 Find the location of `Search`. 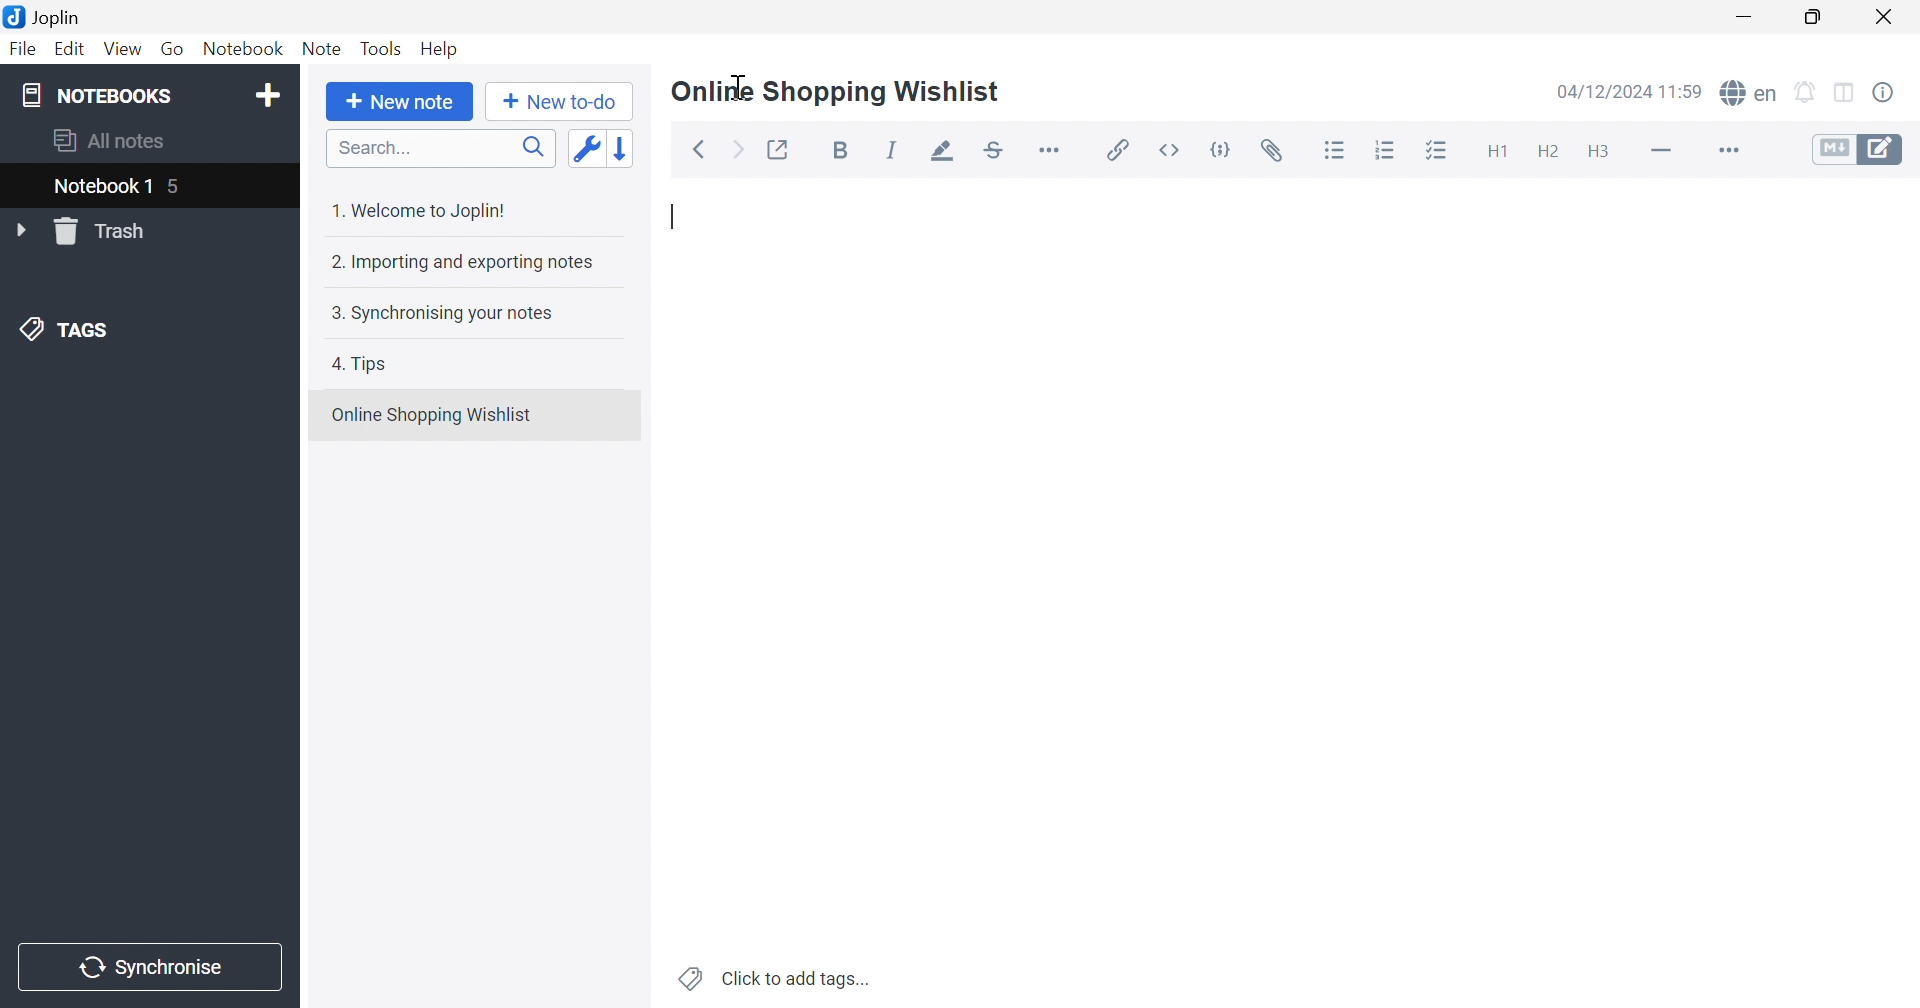

Search is located at coordinates (442, 148).